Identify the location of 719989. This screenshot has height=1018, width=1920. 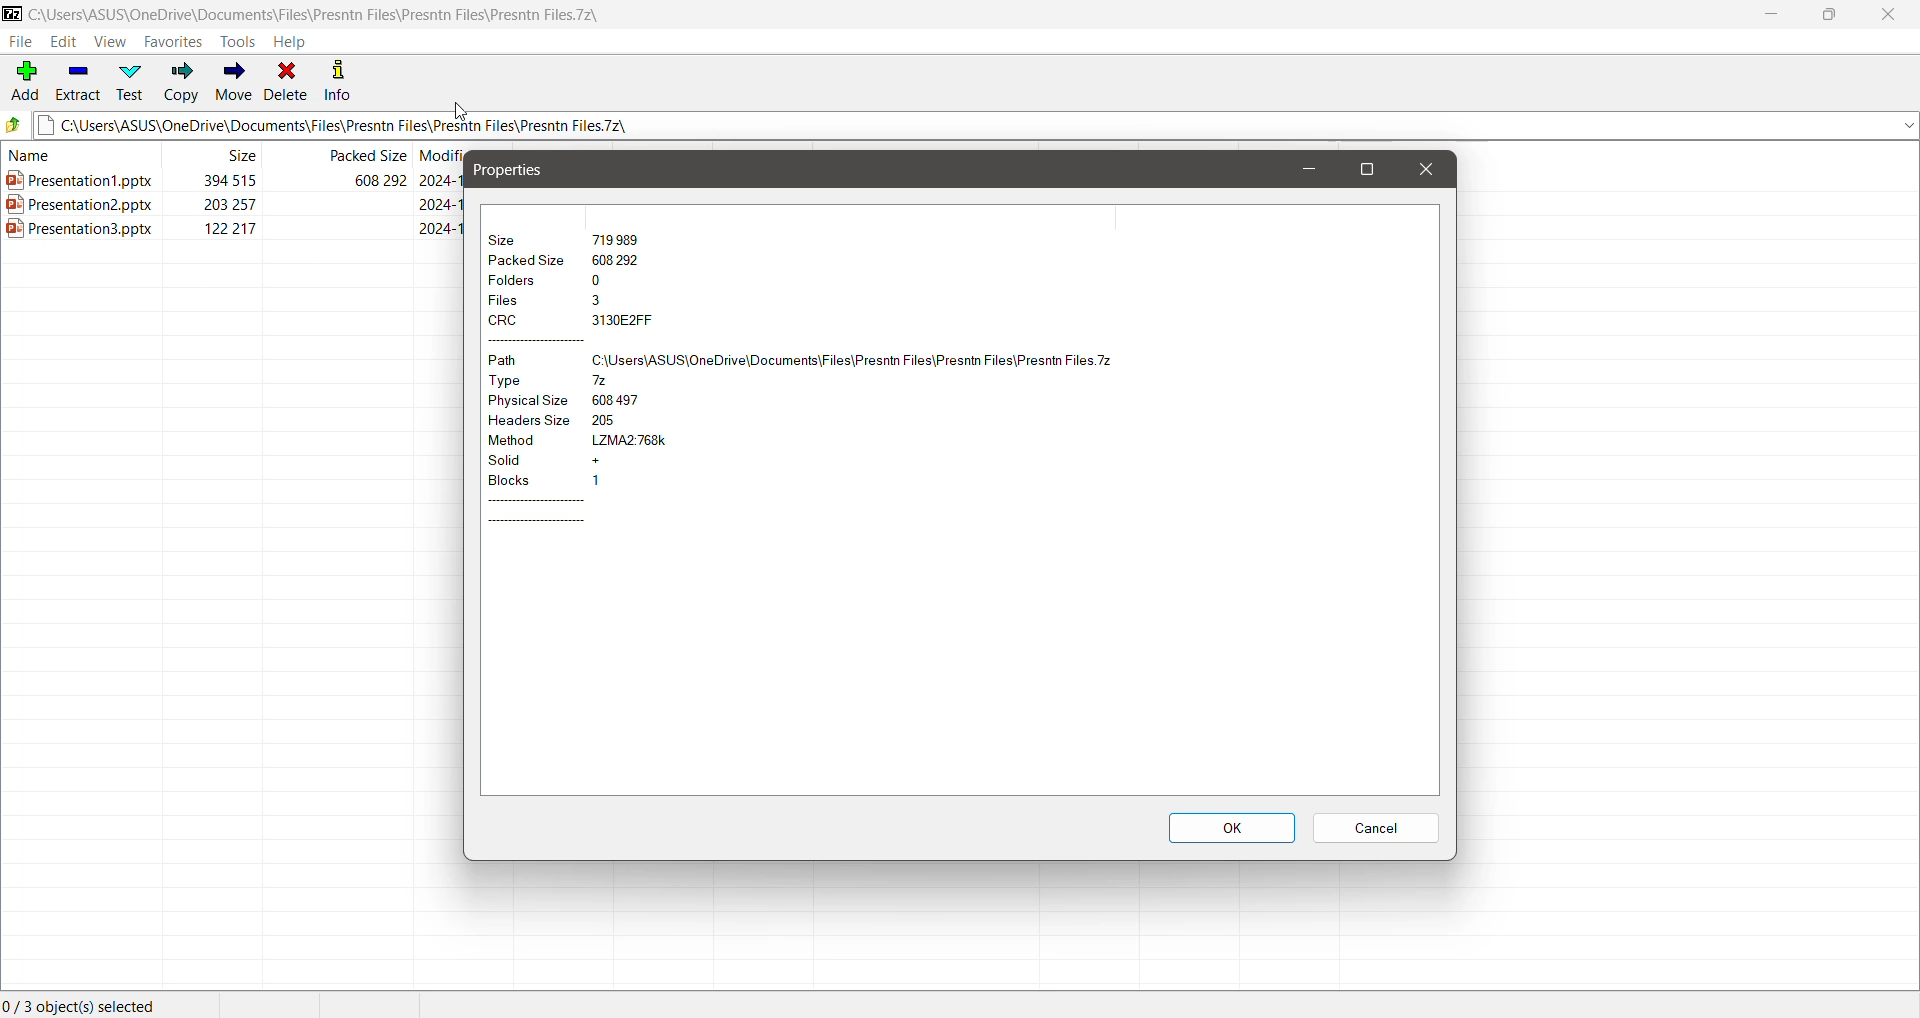
(618, 239).